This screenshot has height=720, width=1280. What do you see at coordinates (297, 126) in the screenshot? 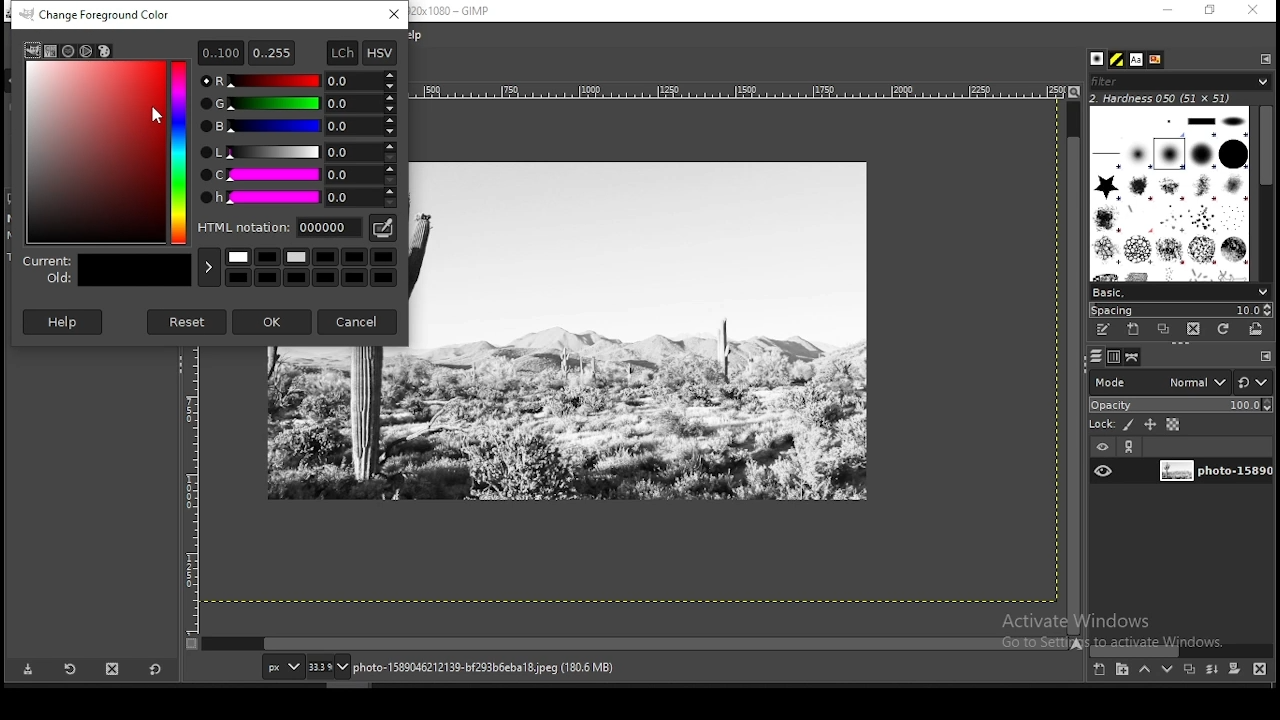
I see `blue` at bounding box center [297, 126].